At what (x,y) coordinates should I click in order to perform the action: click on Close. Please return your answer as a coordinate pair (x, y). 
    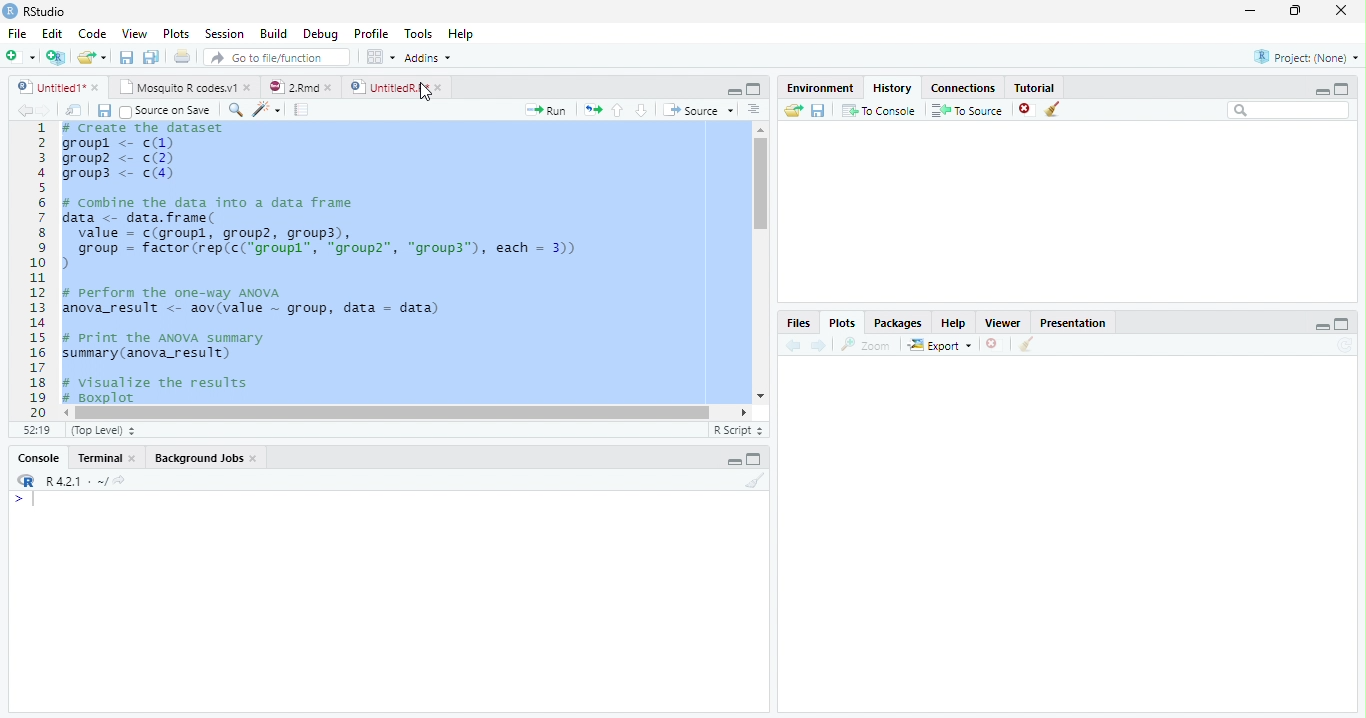
    Looking at the image, I should click on (1339, 12).